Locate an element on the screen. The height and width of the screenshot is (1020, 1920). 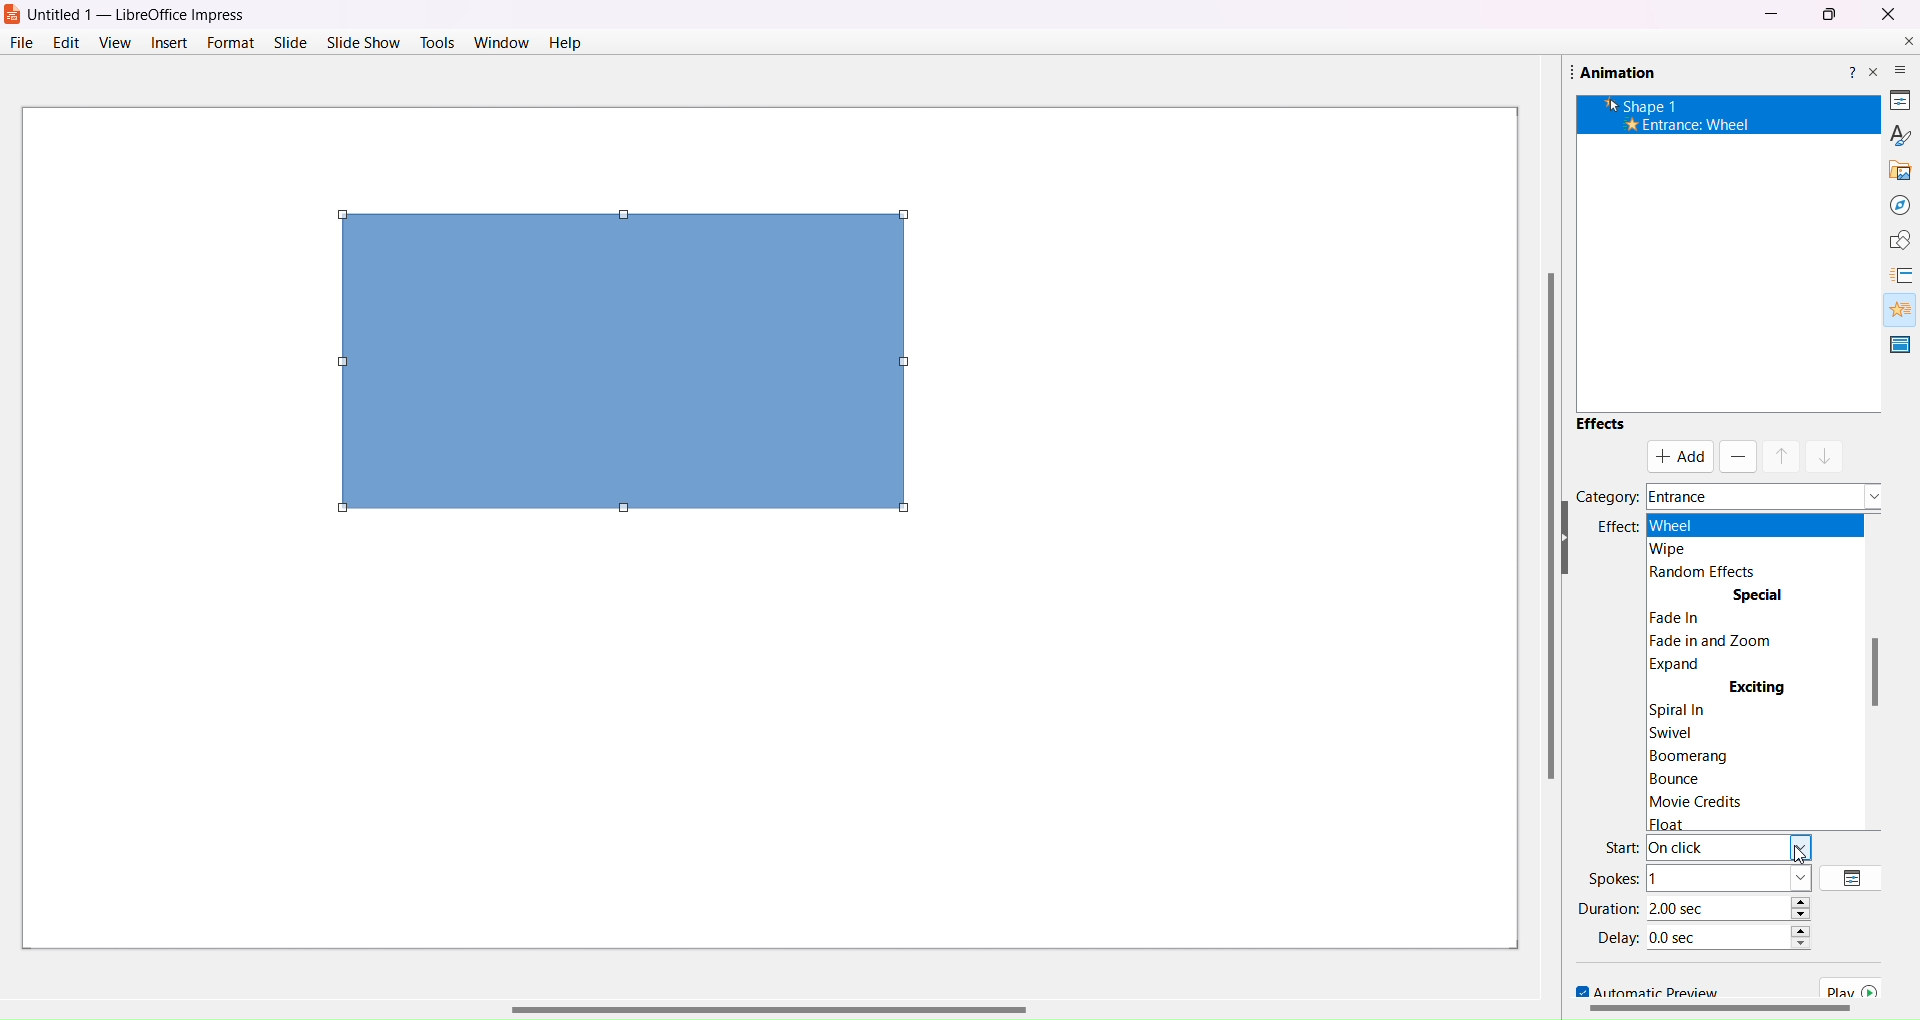
Play is located at coordinates (1856, 988).